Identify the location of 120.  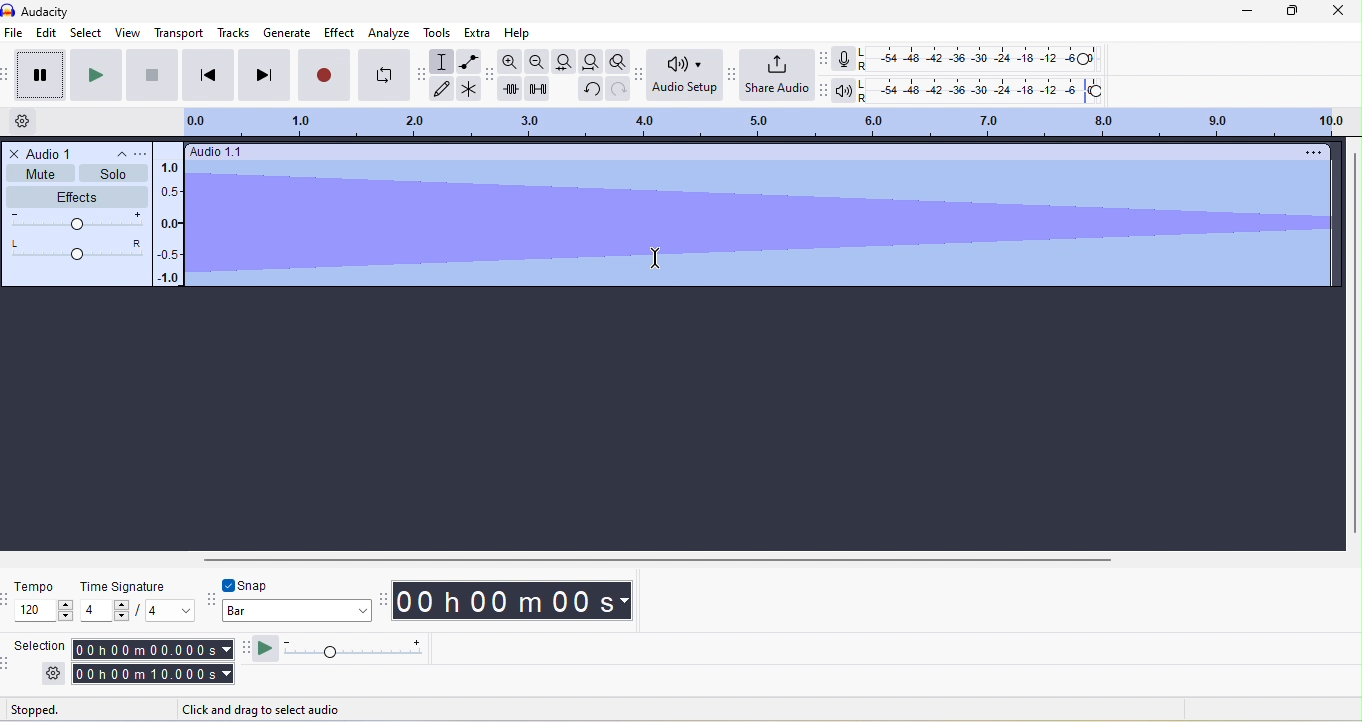
(45, 611).